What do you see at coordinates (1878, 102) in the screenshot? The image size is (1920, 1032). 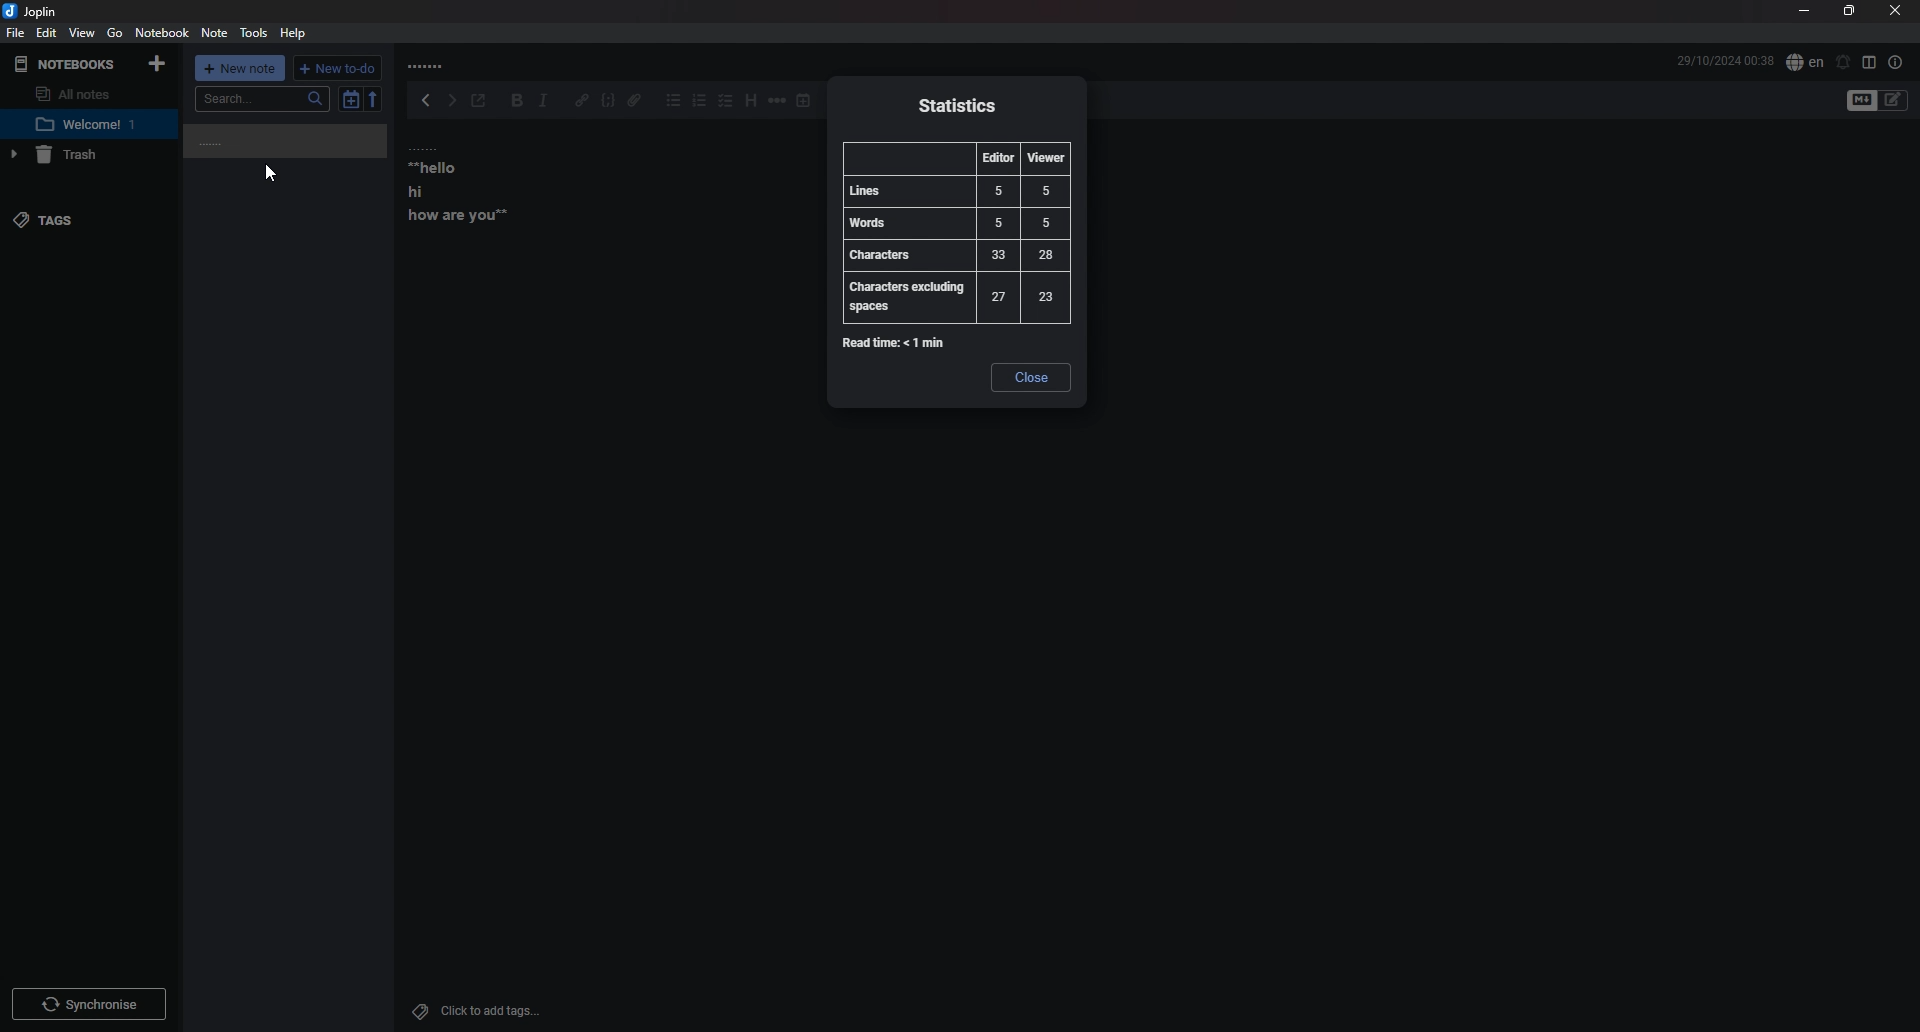 I see `Toggle editor` at bounding box center [1878, 102].